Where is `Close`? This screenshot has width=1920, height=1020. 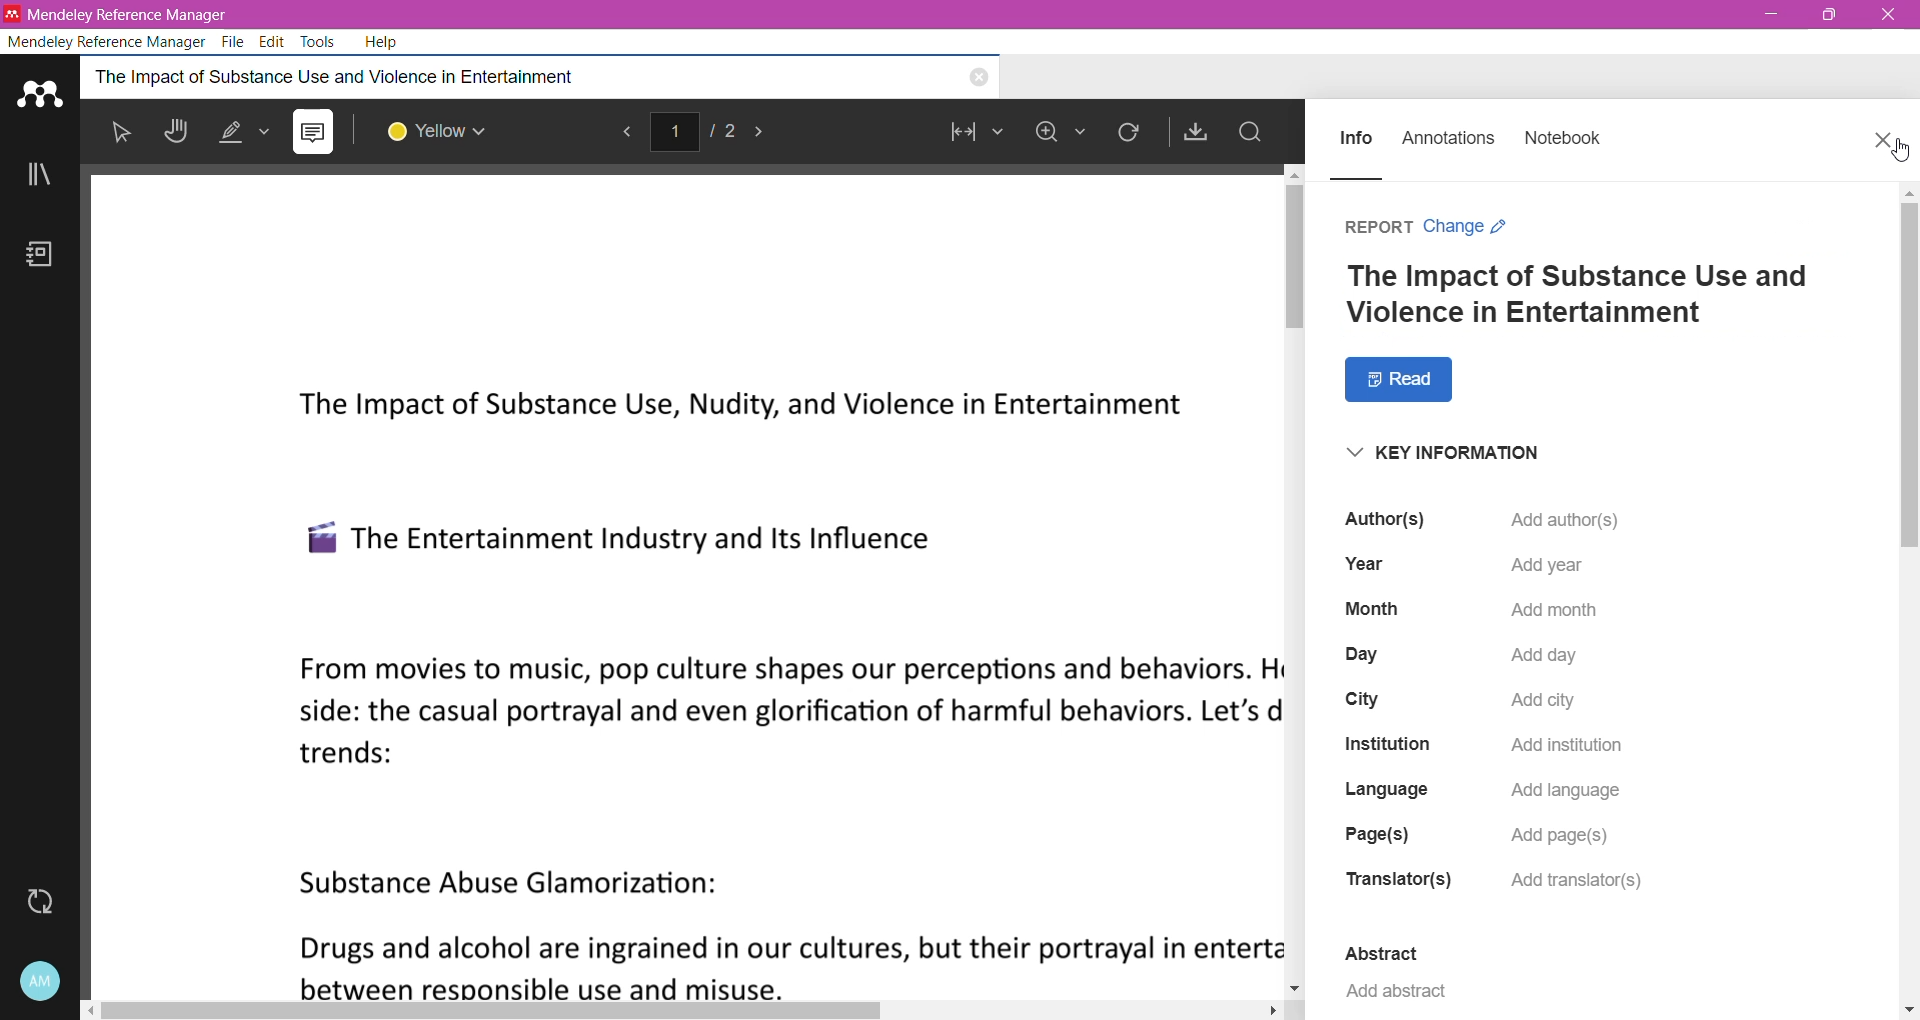 Close is located at coordinates (1879, 141).